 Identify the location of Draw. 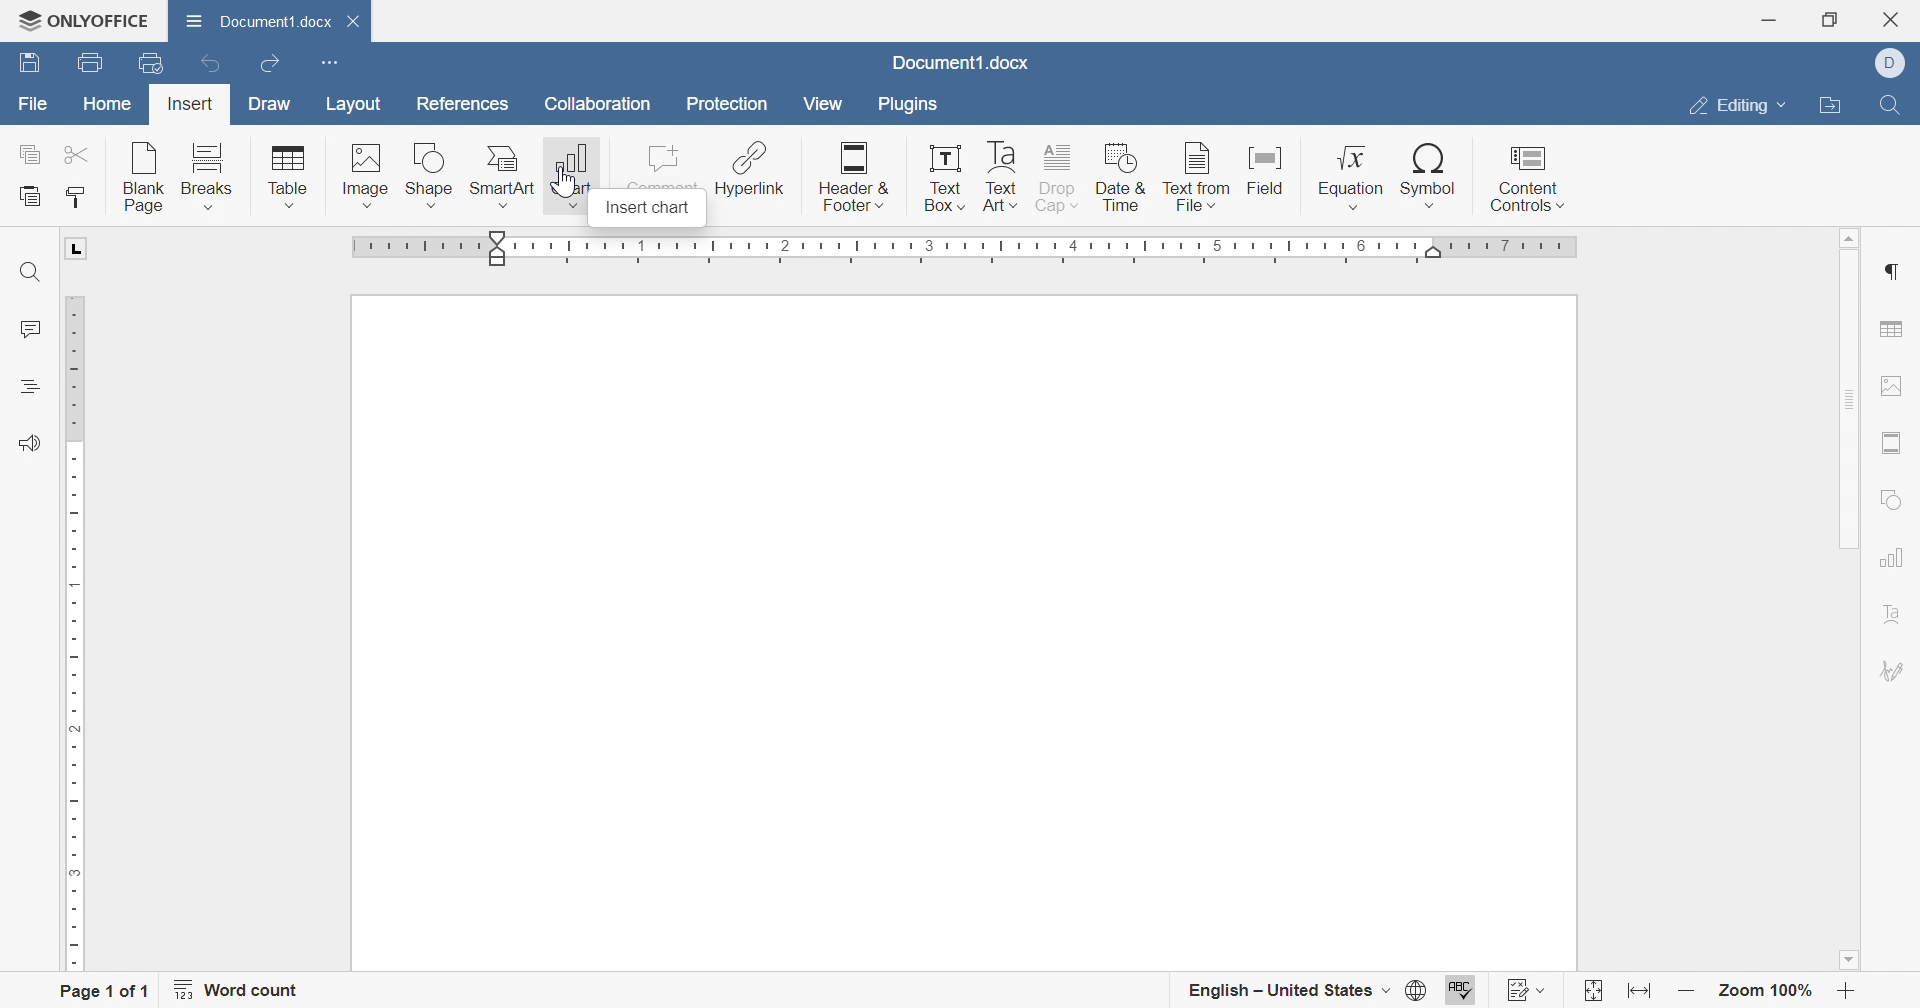
(272, 102).